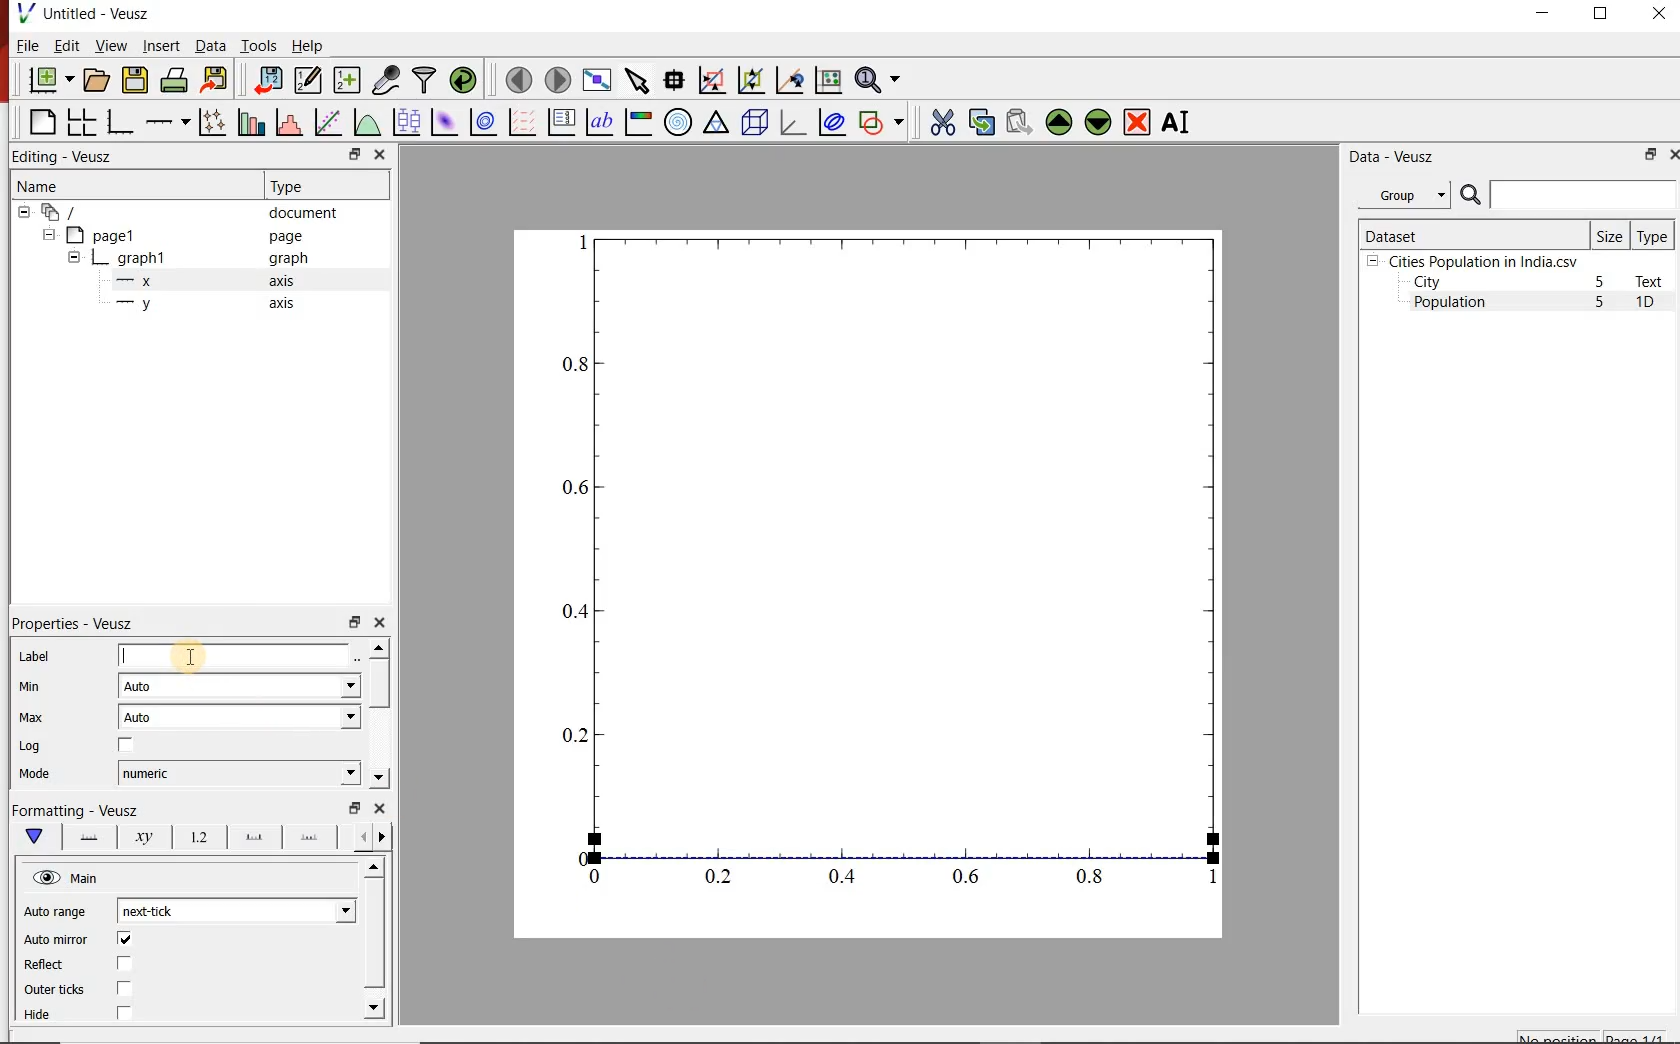  Describe the element at coordinates (1653, 304) in the screenshot. I see `1D` at that location.